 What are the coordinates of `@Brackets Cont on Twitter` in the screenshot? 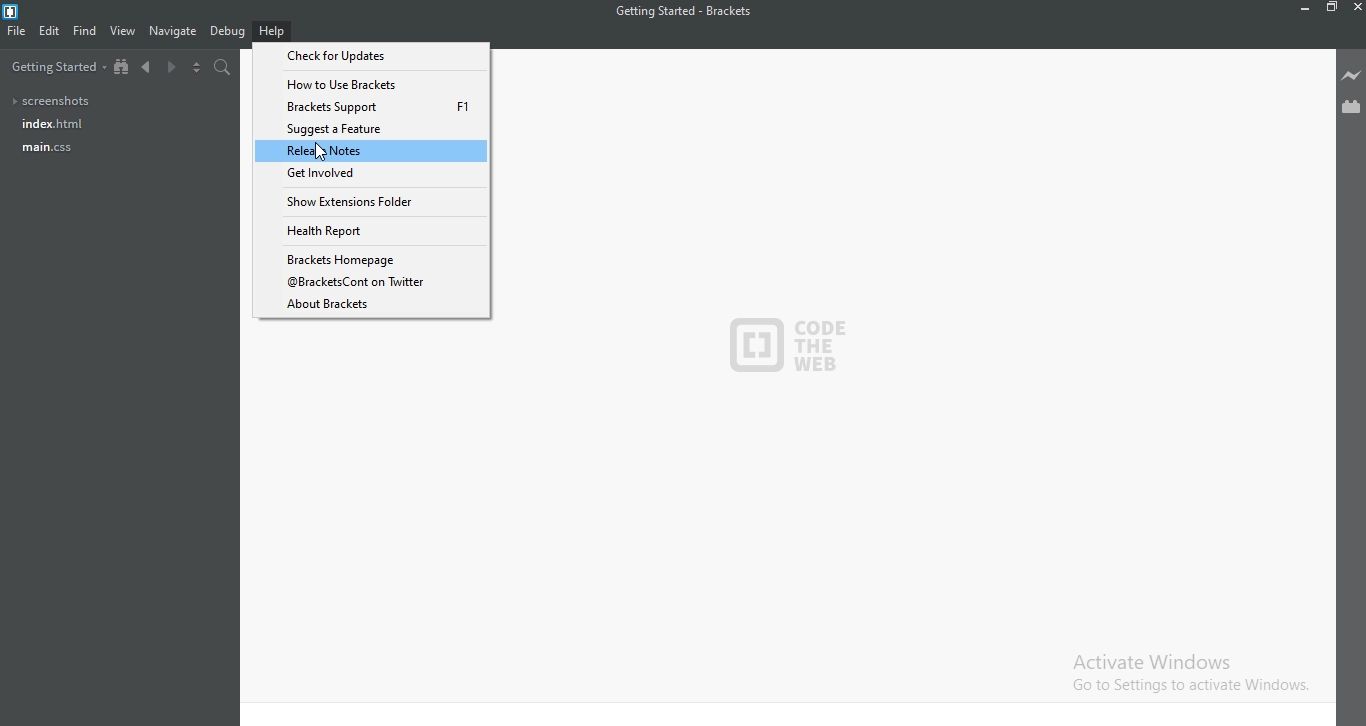 It's located at (369, 282).